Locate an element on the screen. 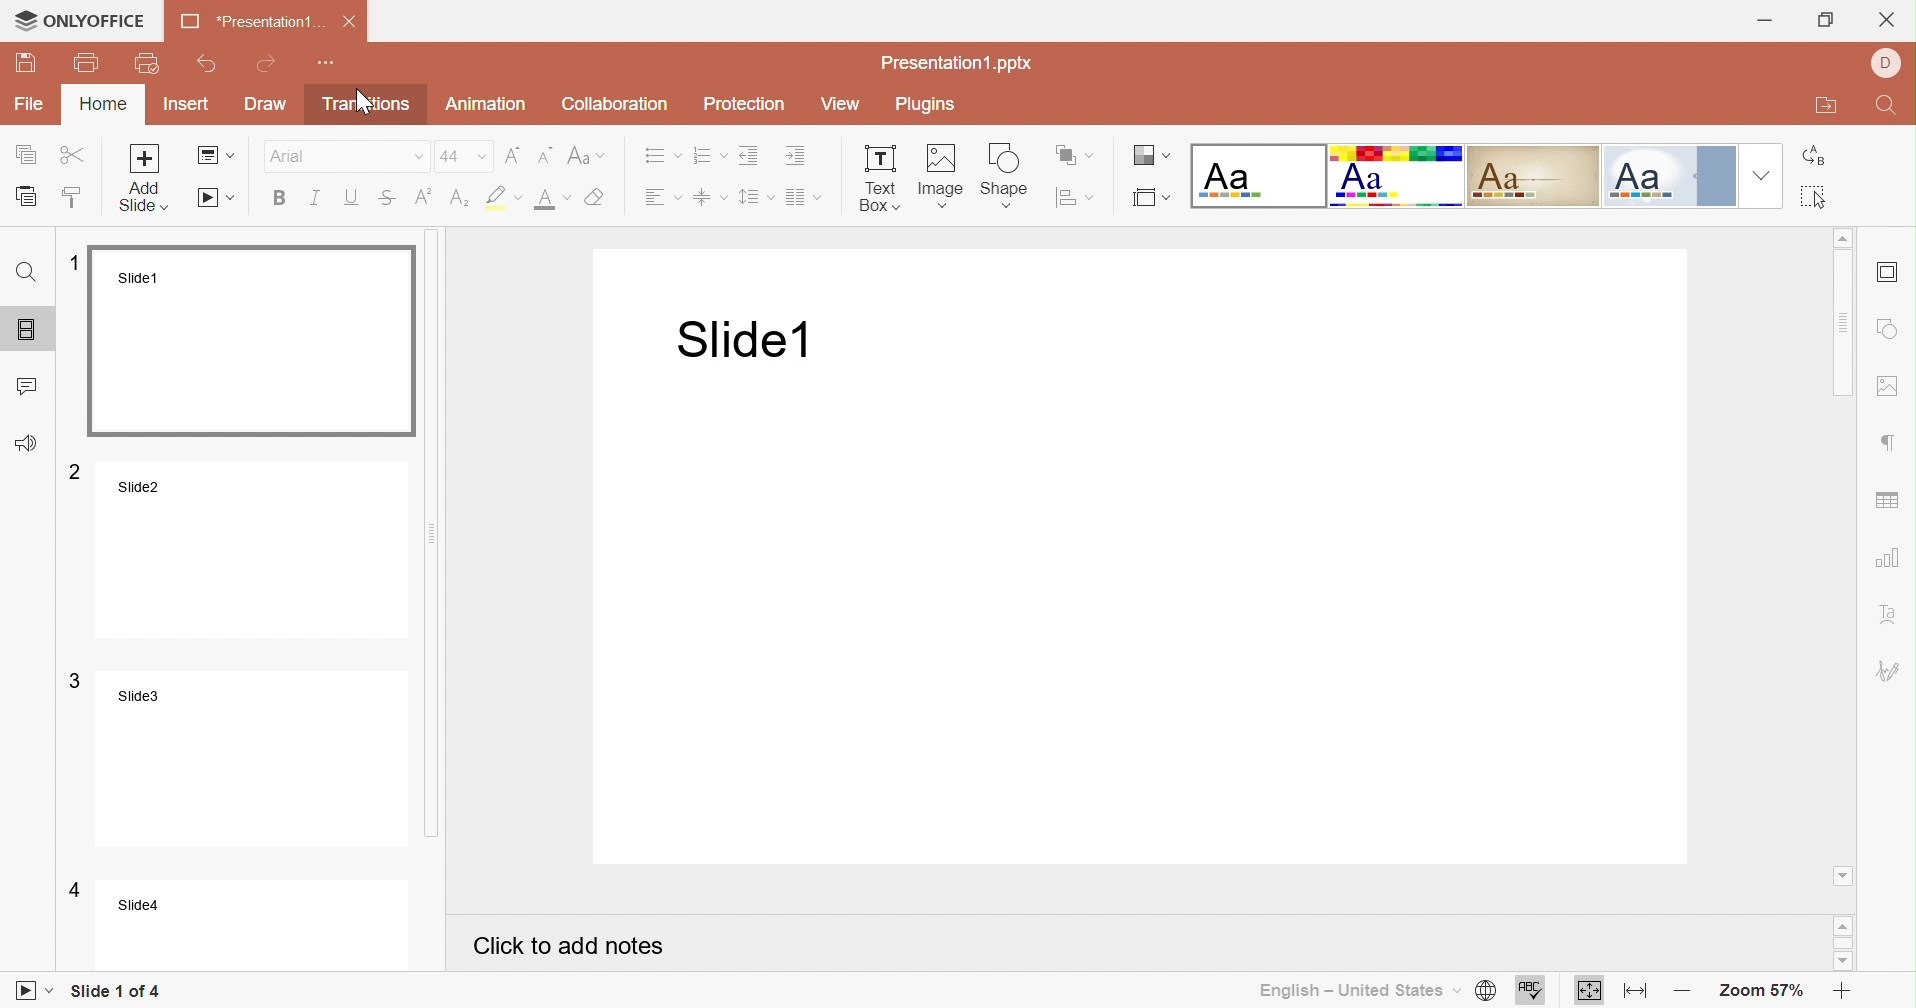 This screenshot has height=1008, width=1916. Insert chart is located at coordinates (1891, 496).